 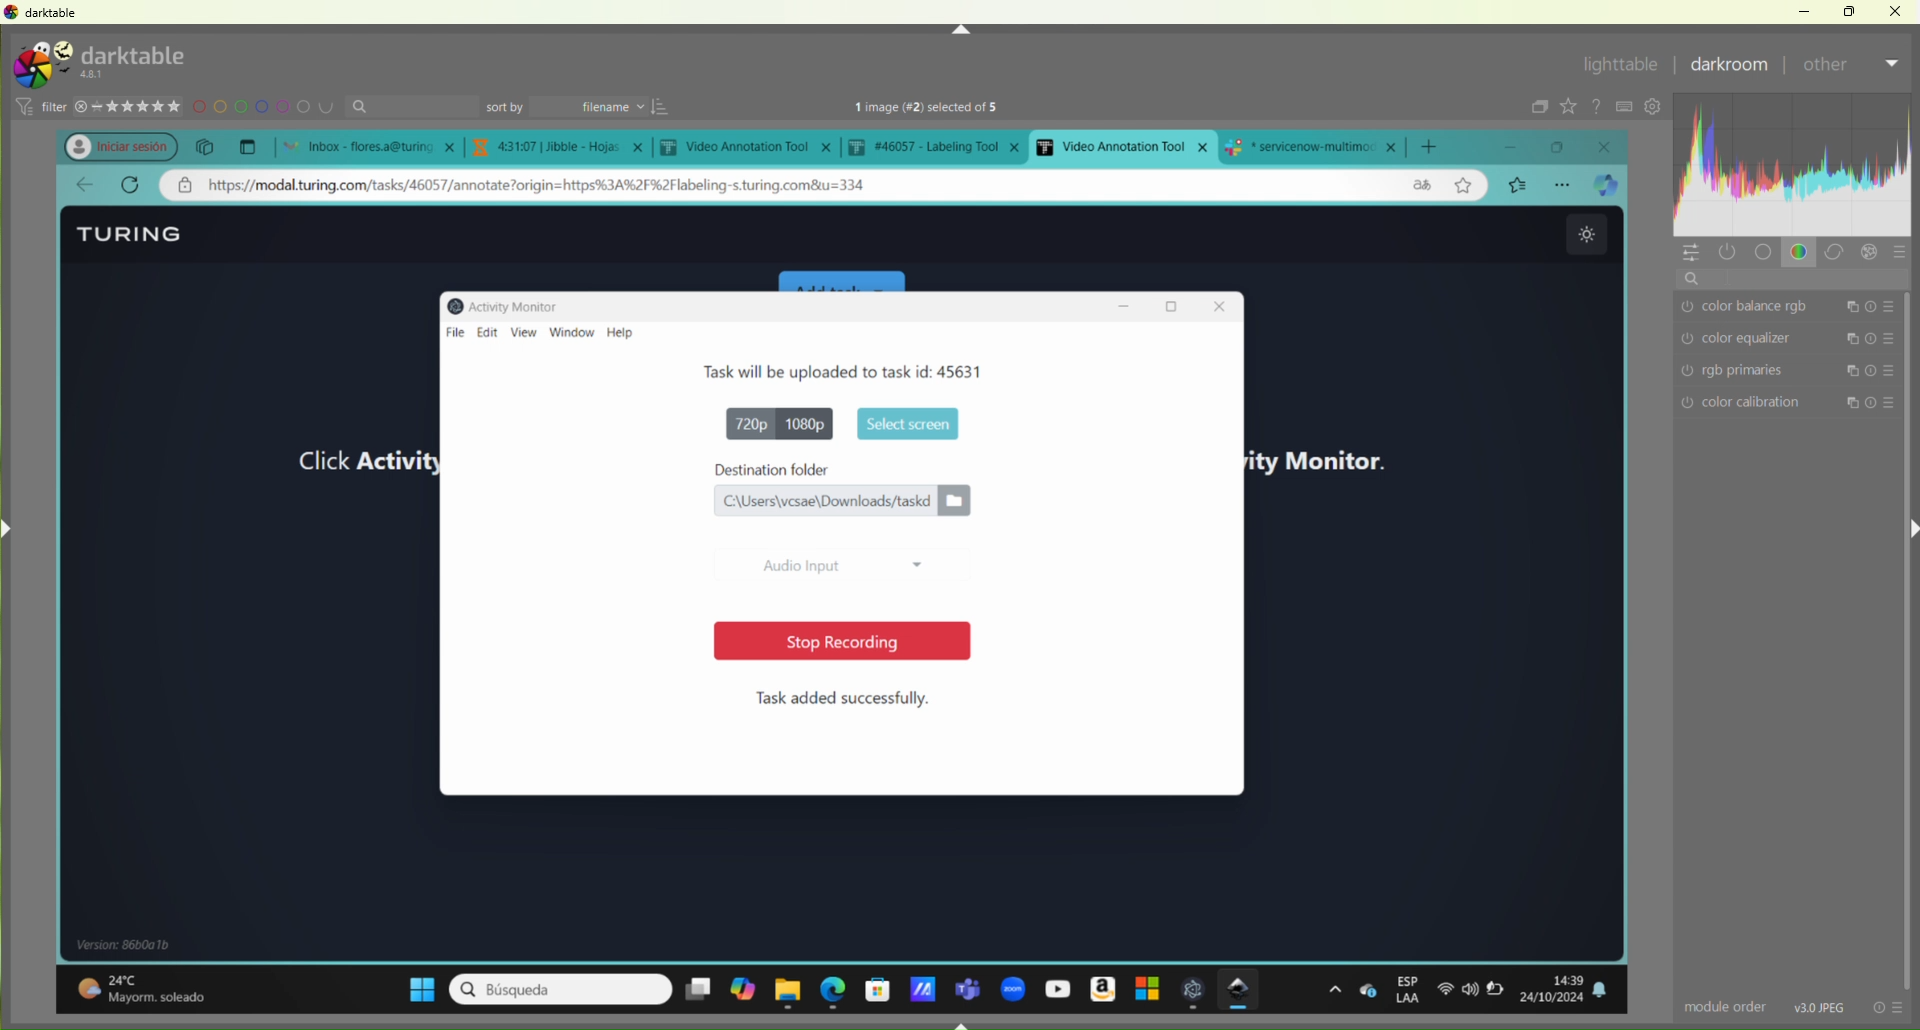 What do you see at coordinates (1796, 282) in the screenshot?
I see `search` at bounding box center [1796, 282].